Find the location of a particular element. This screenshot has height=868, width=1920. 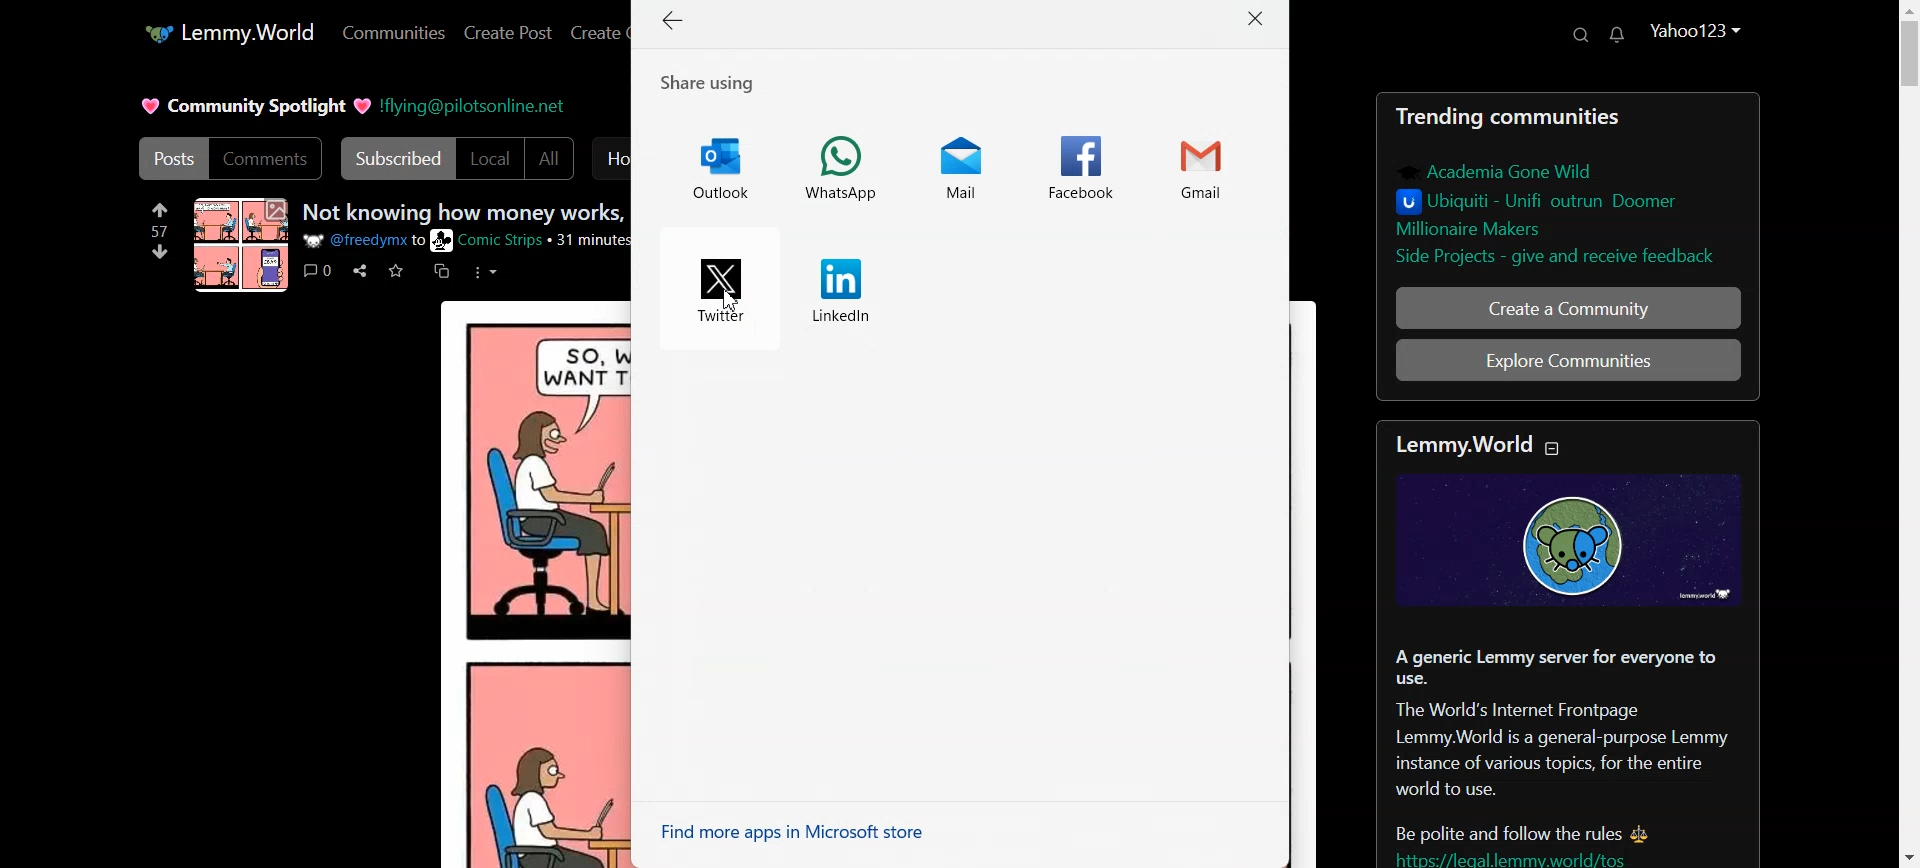

Text is located at coordinates (1568, 671).